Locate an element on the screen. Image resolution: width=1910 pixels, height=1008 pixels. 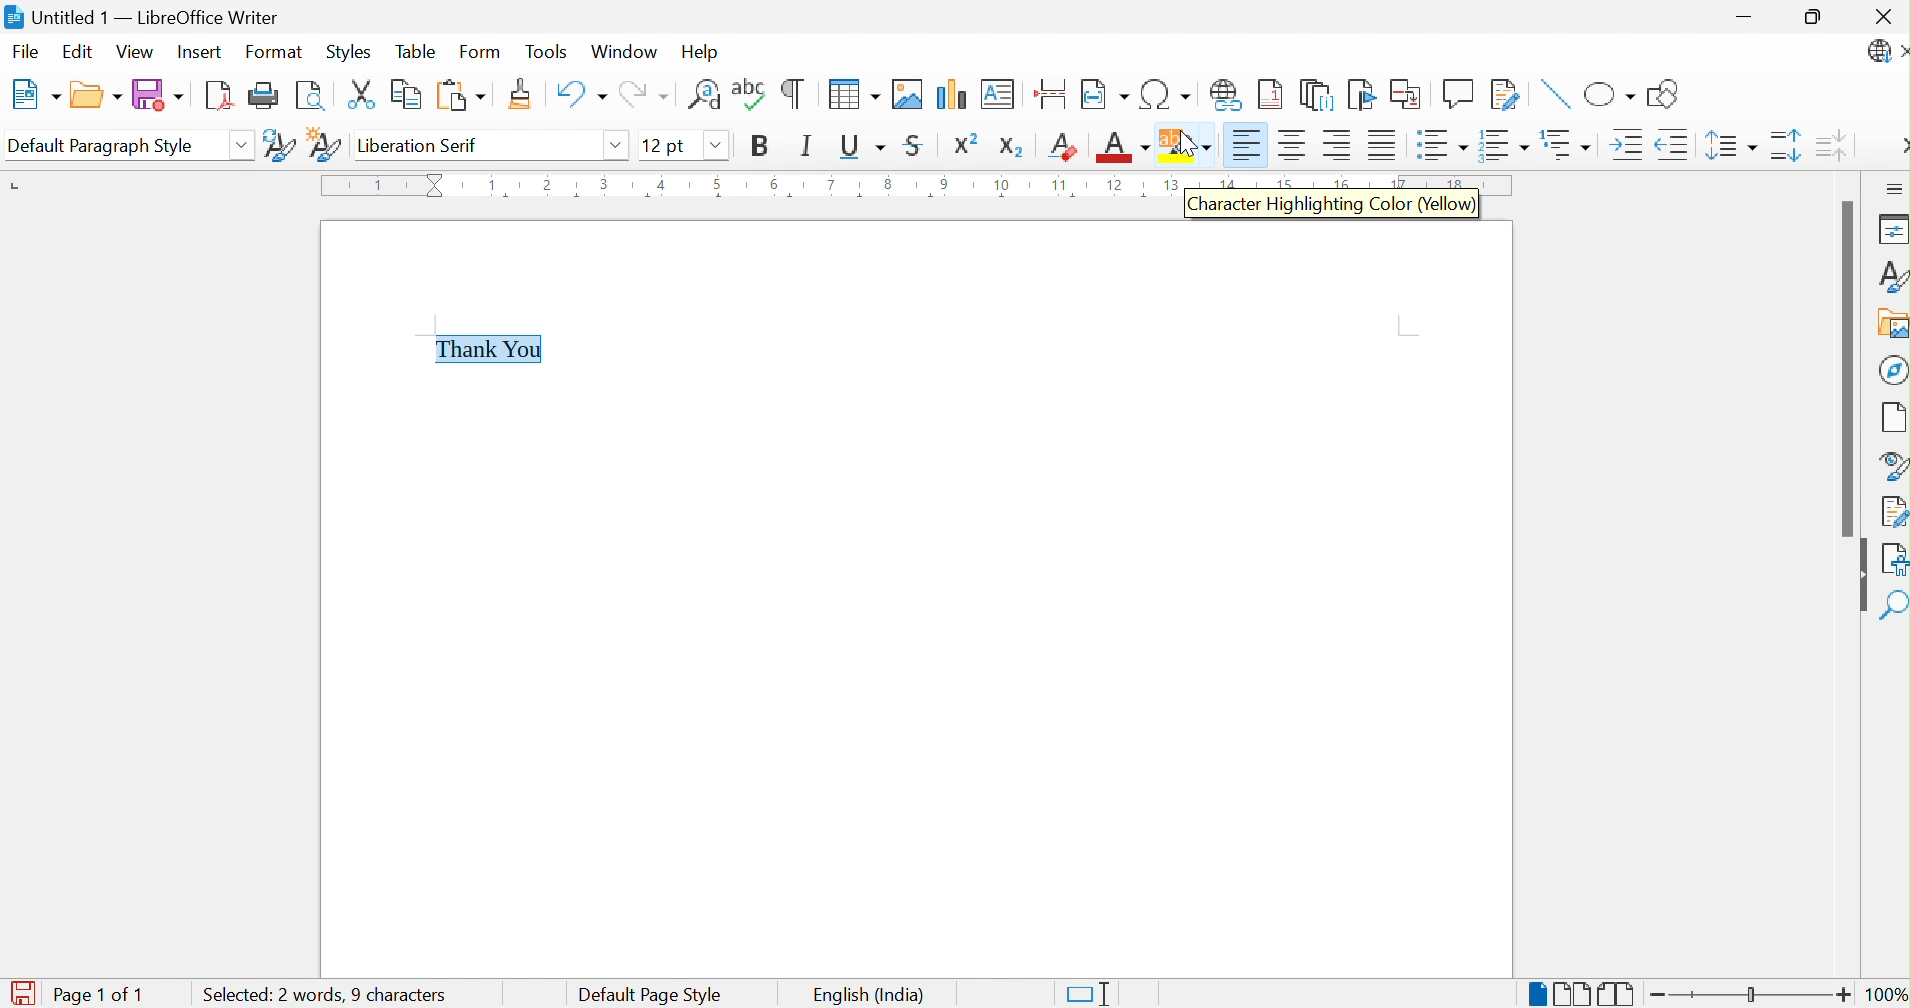
Help is located at coordinates (699, 53).